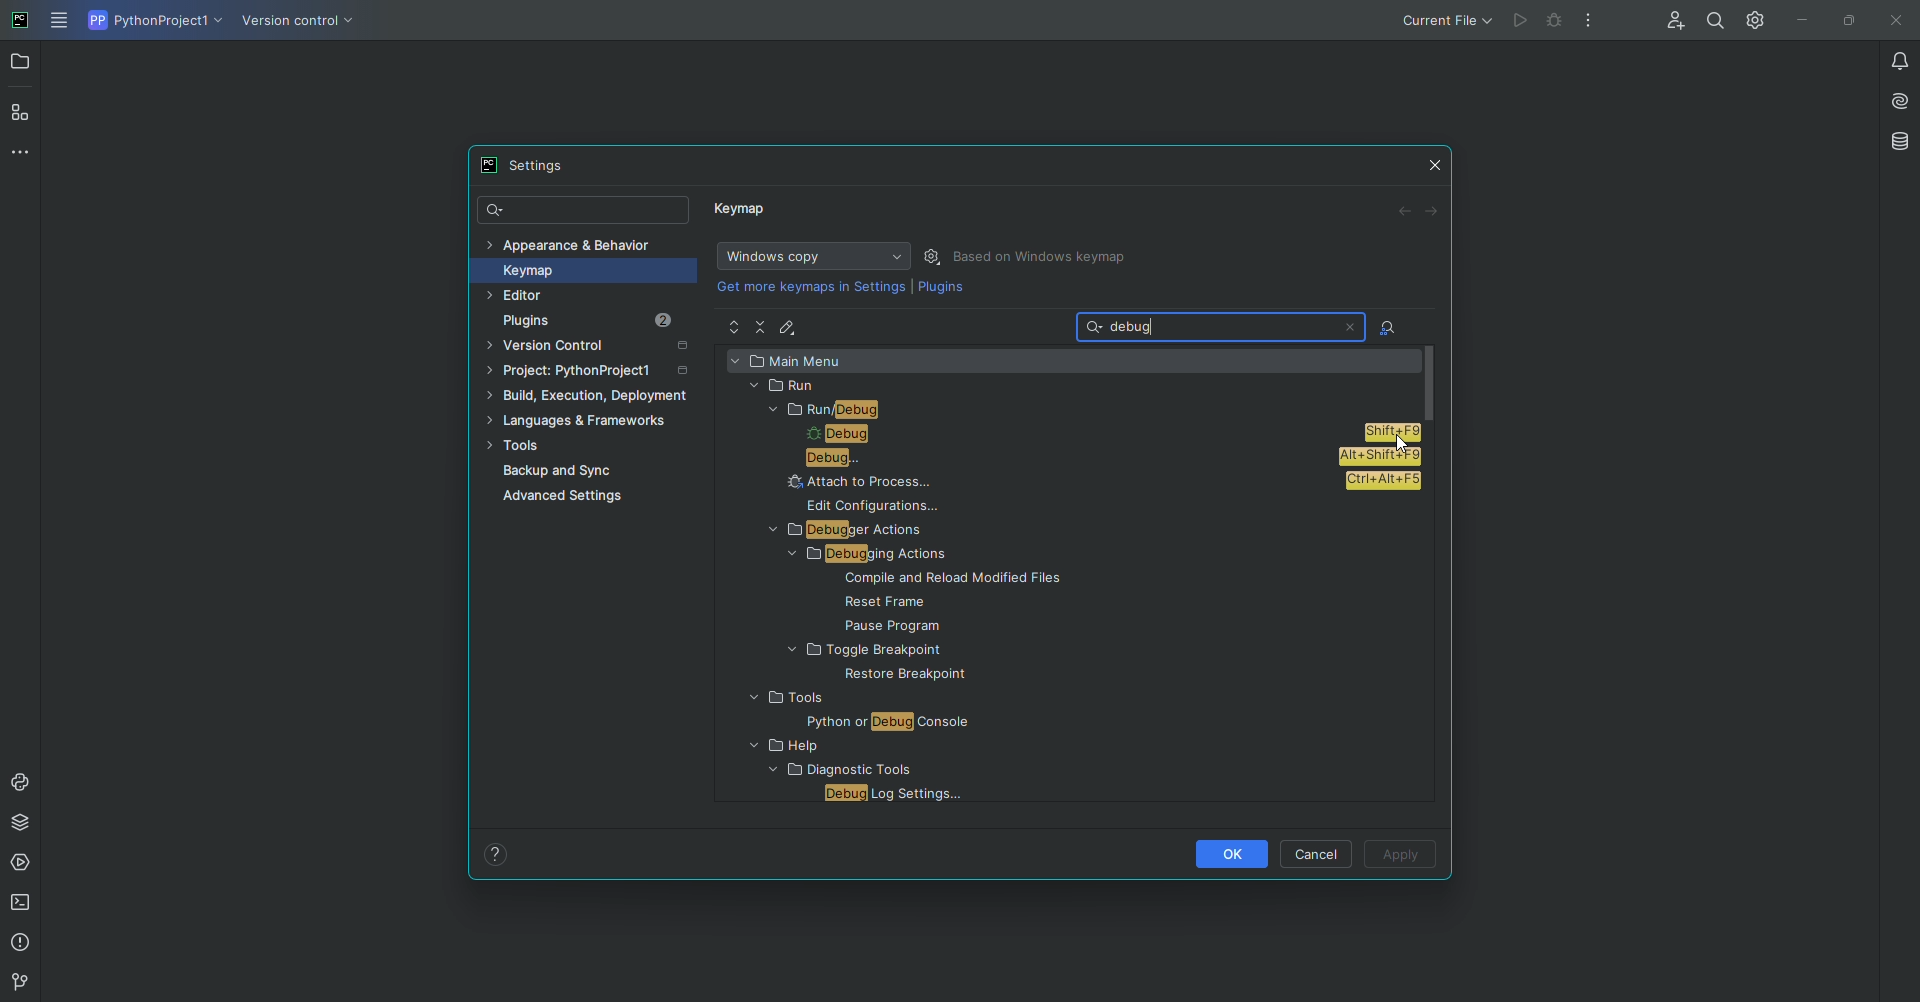 Image resolution: width=1920 pixels, height=1002 pixels. Describe the element at coordinates (591, 374) in the screenshot. I see `Project` at that location.